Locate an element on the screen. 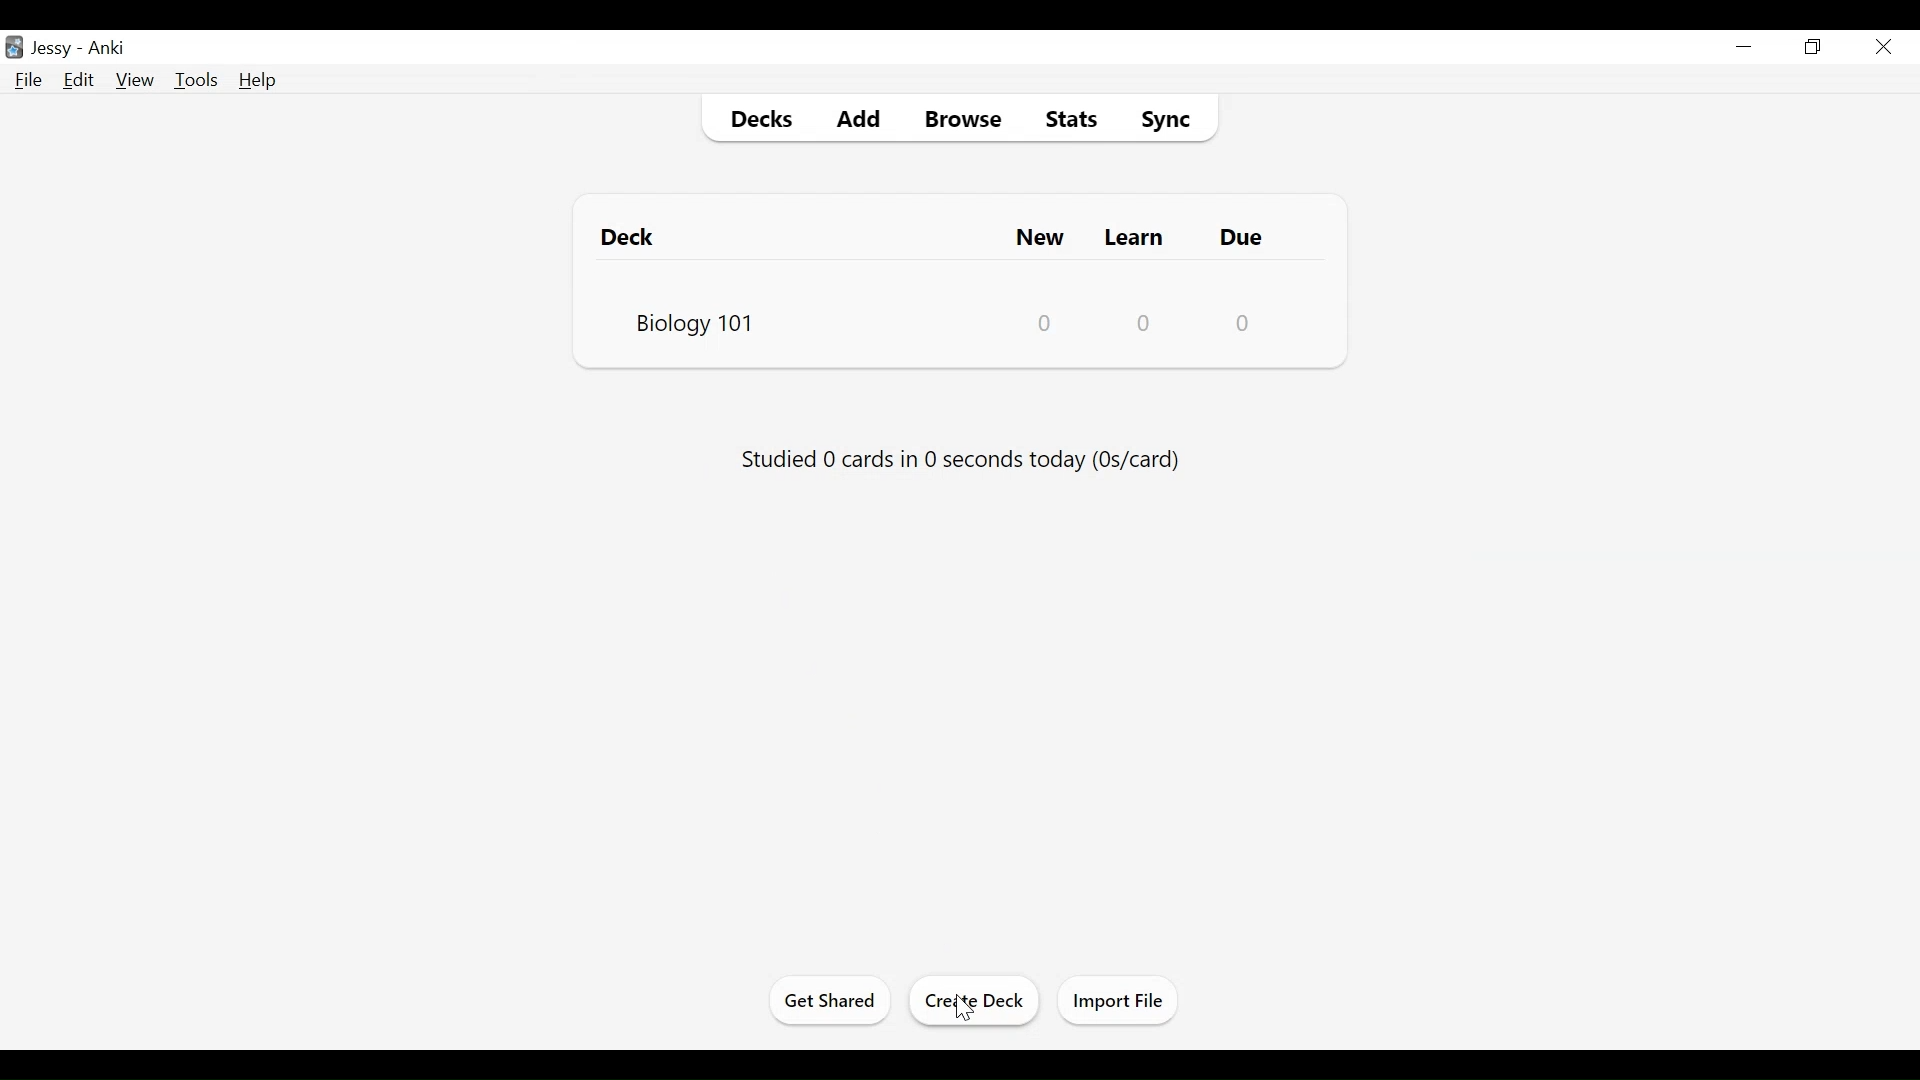  View is located at coordinates (134, 80).